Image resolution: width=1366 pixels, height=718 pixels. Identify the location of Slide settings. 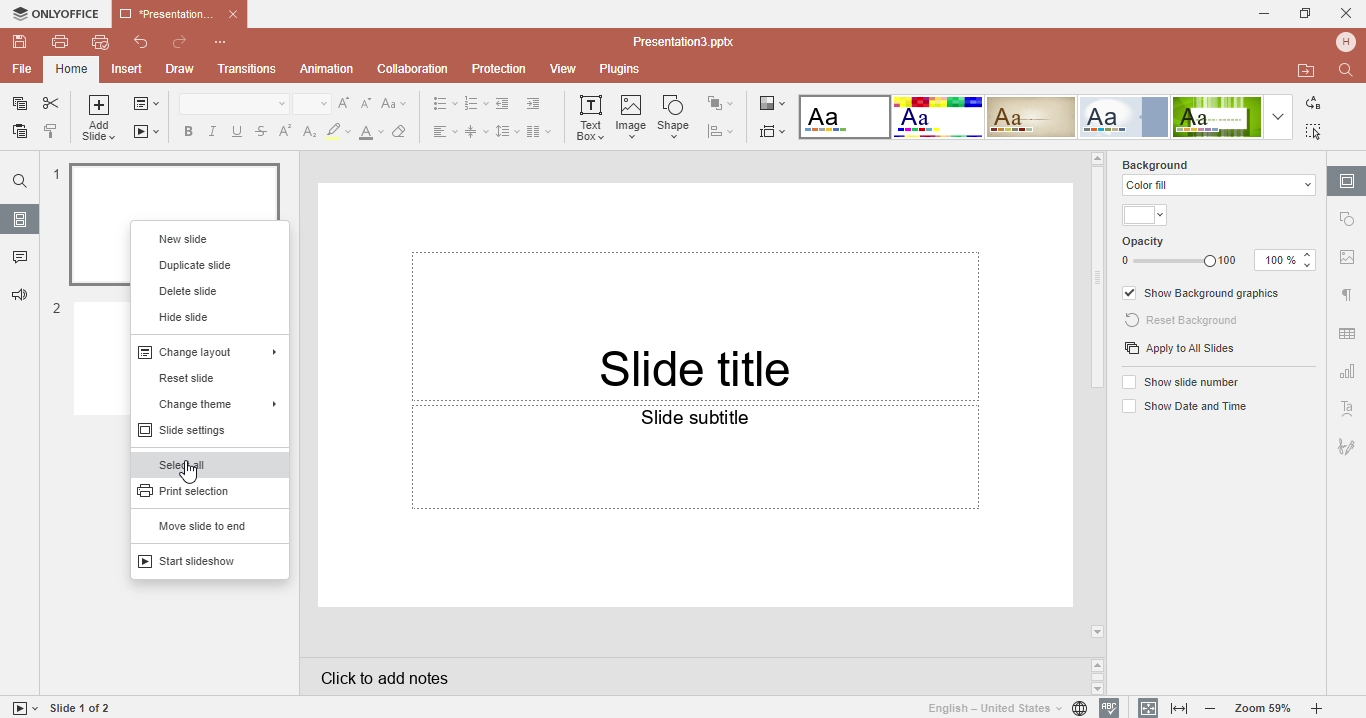
(196, 430).